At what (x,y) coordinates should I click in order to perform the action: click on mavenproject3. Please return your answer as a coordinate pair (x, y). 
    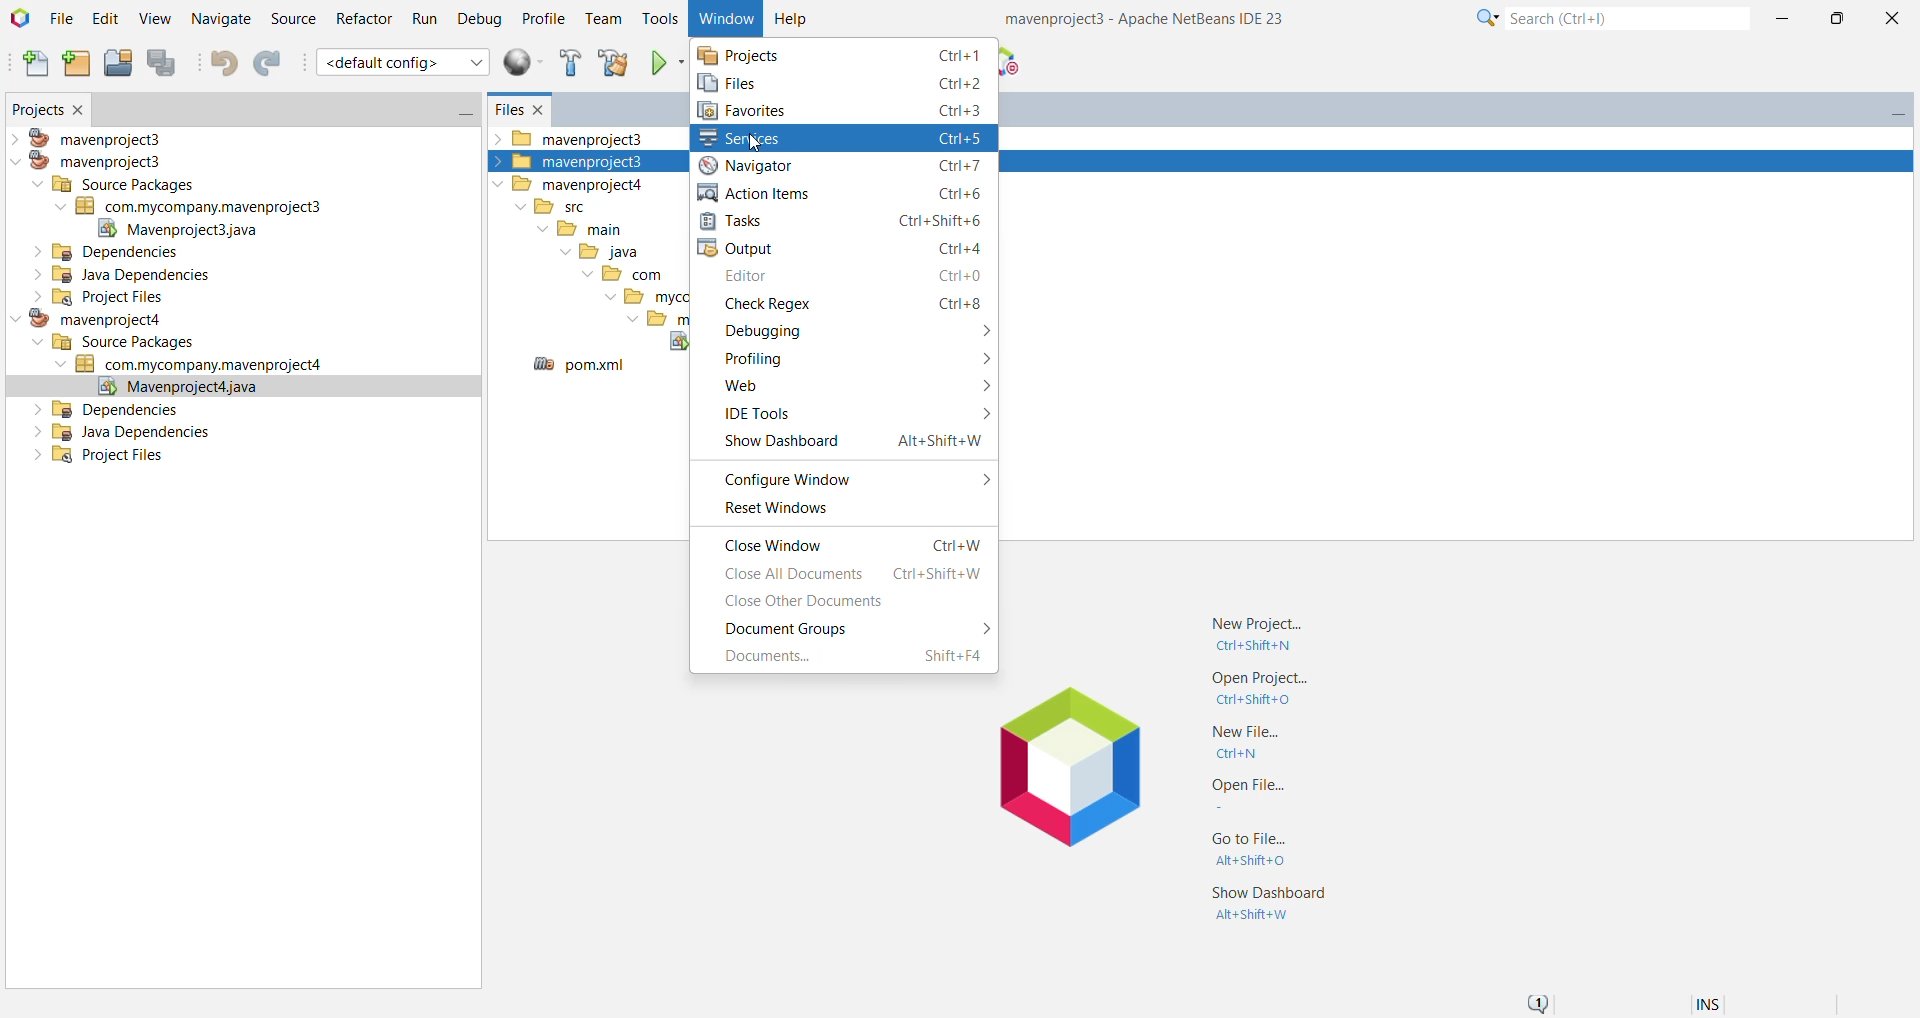
    Looking at the image, I should click on (93, 137).